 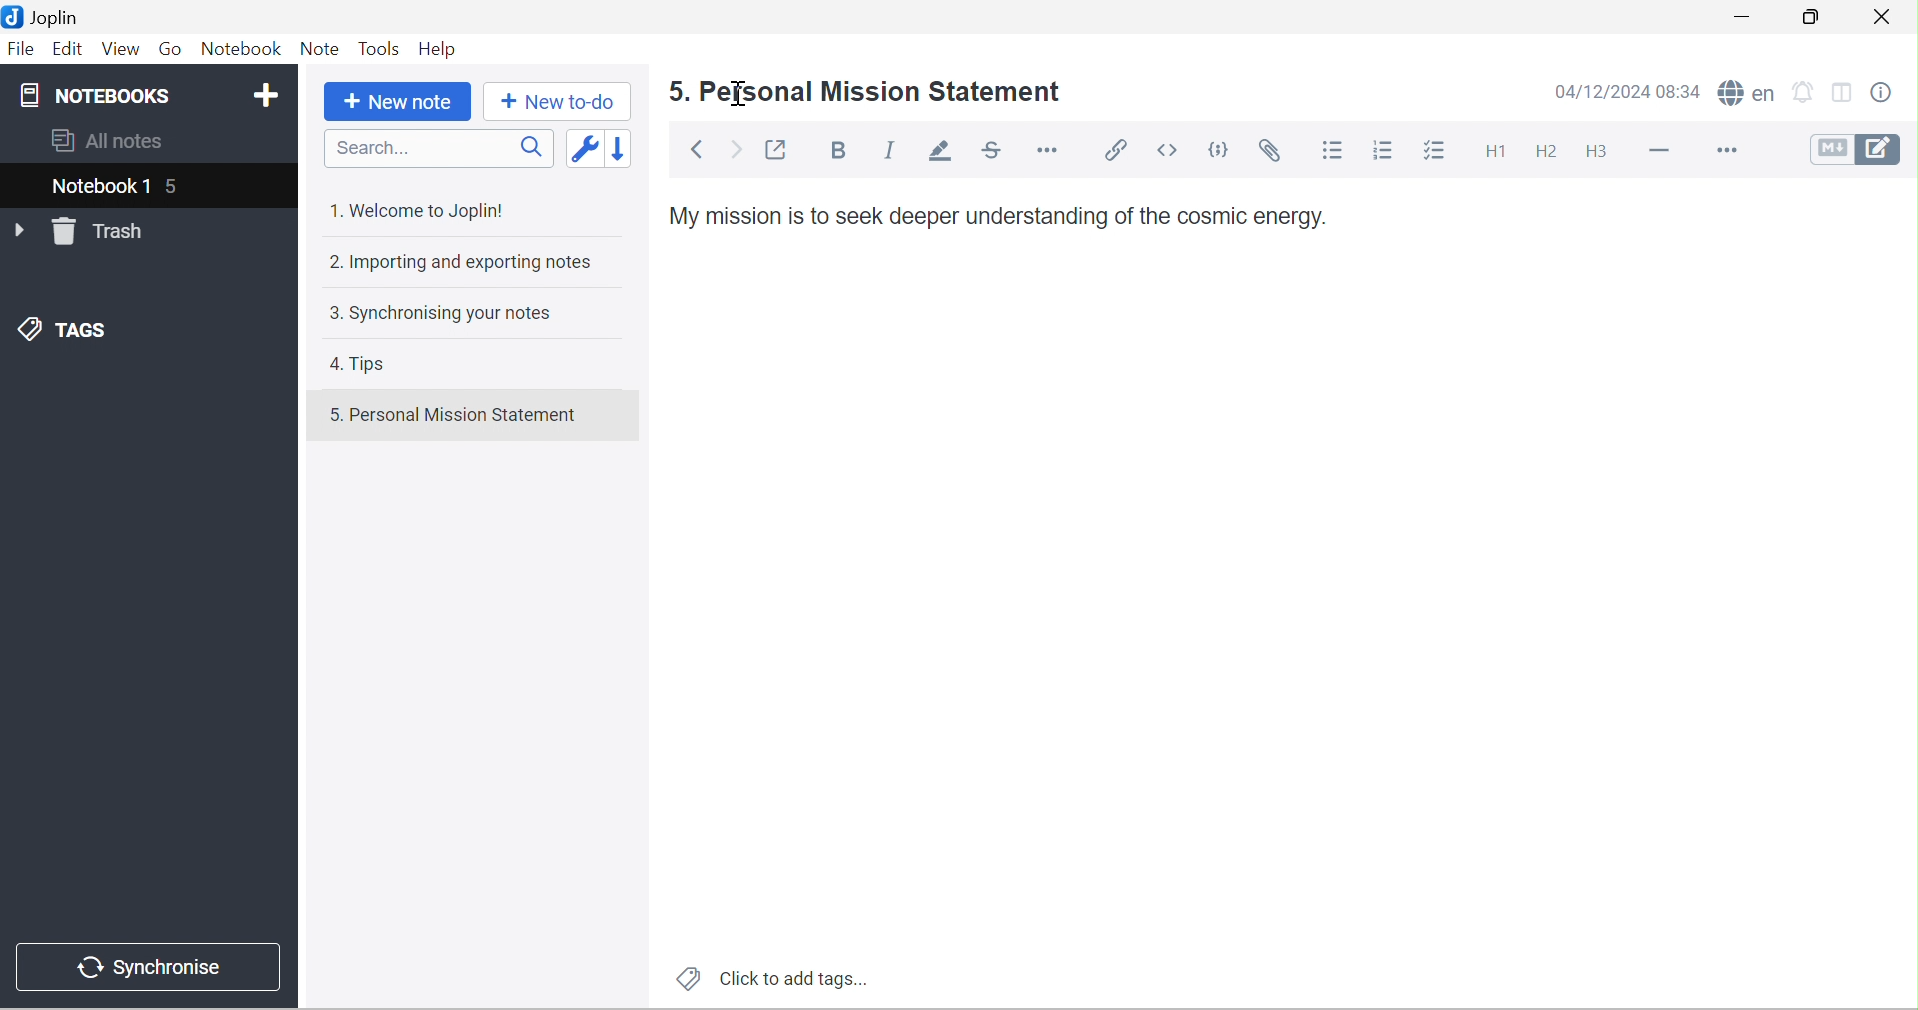 What do you see at coordinates (1275, 152) in the screenshot?
I see `Attach file` at bounding box center [1275, 152].